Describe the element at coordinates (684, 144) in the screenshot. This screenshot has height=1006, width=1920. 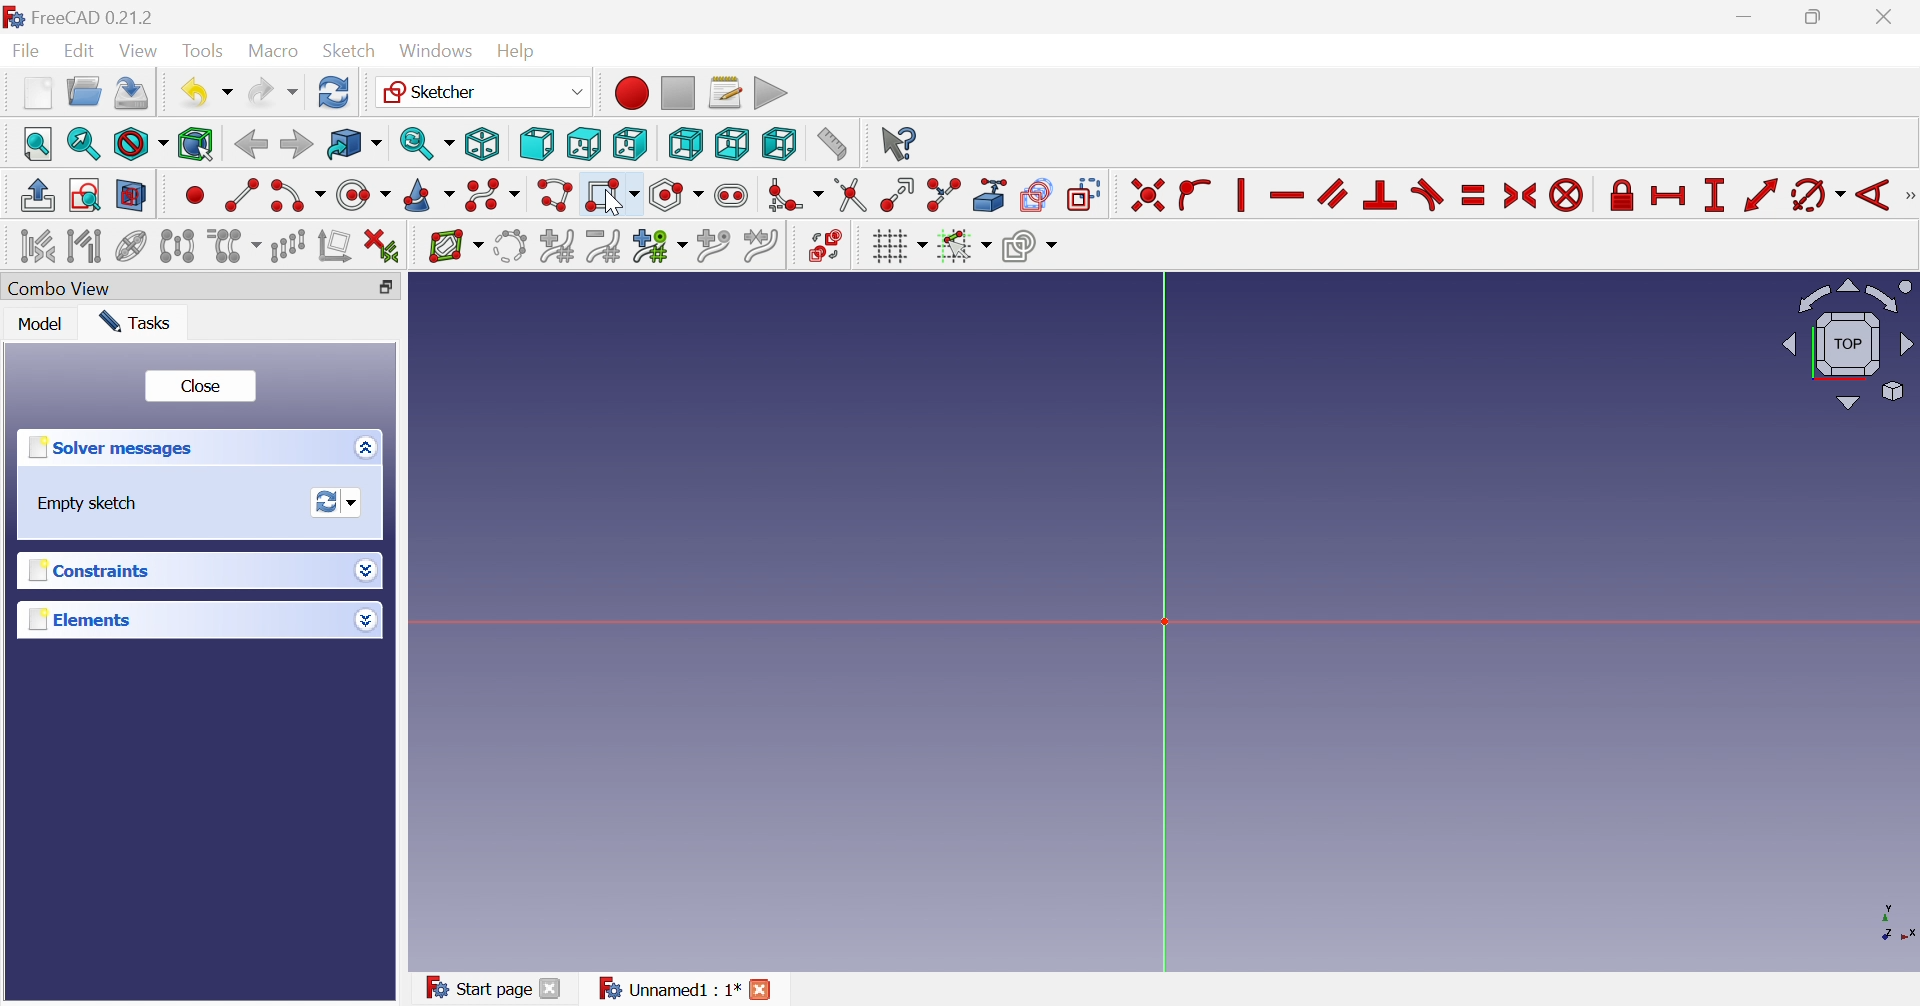
I see `Rear` at that location.